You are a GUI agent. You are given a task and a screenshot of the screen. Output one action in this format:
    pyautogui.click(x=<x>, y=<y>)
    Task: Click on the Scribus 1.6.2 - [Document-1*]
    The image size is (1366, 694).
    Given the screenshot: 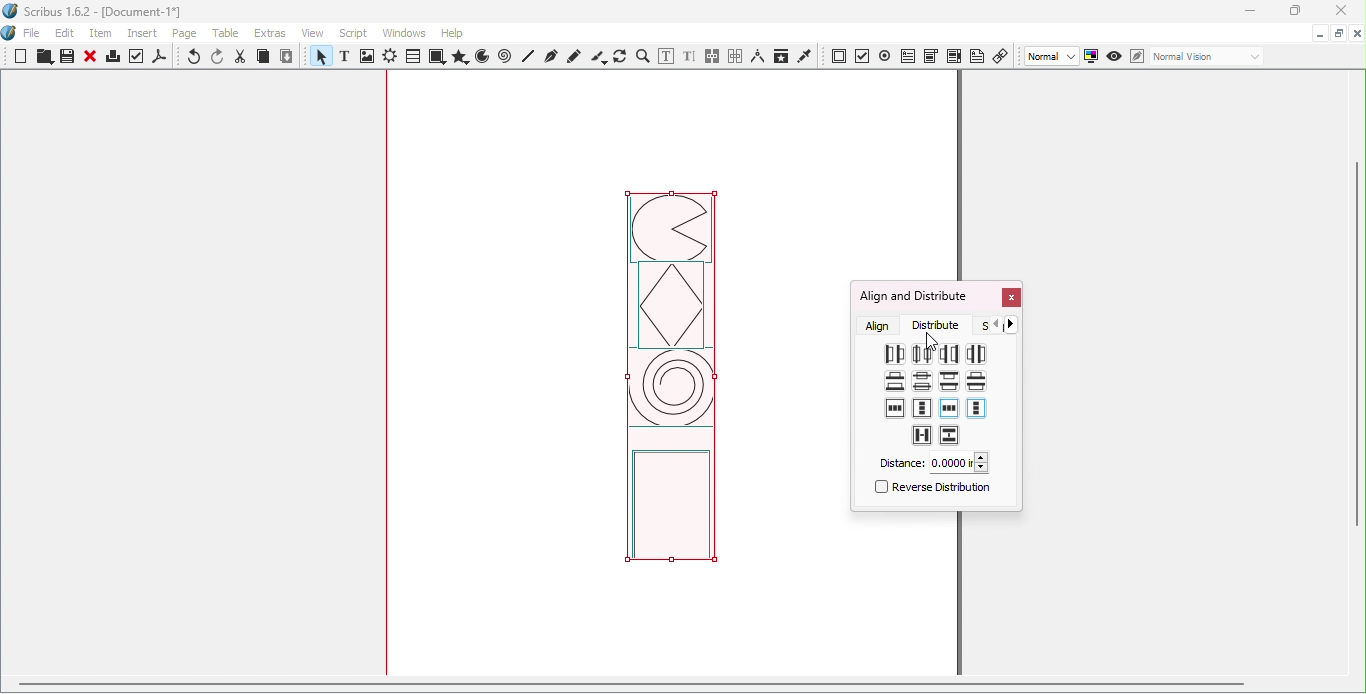 What is the action you would take?
    pyautogui.click(x=101, y=13)
    